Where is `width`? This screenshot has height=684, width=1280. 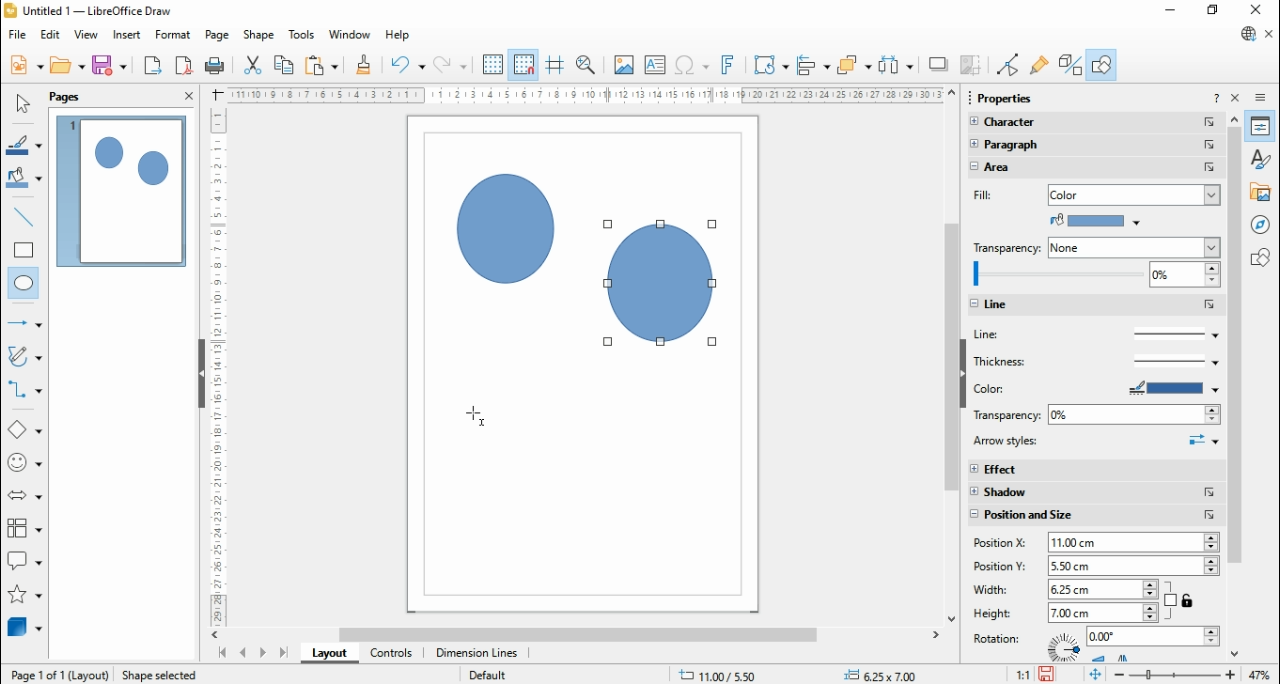
width is located at coordinates (991, 589).